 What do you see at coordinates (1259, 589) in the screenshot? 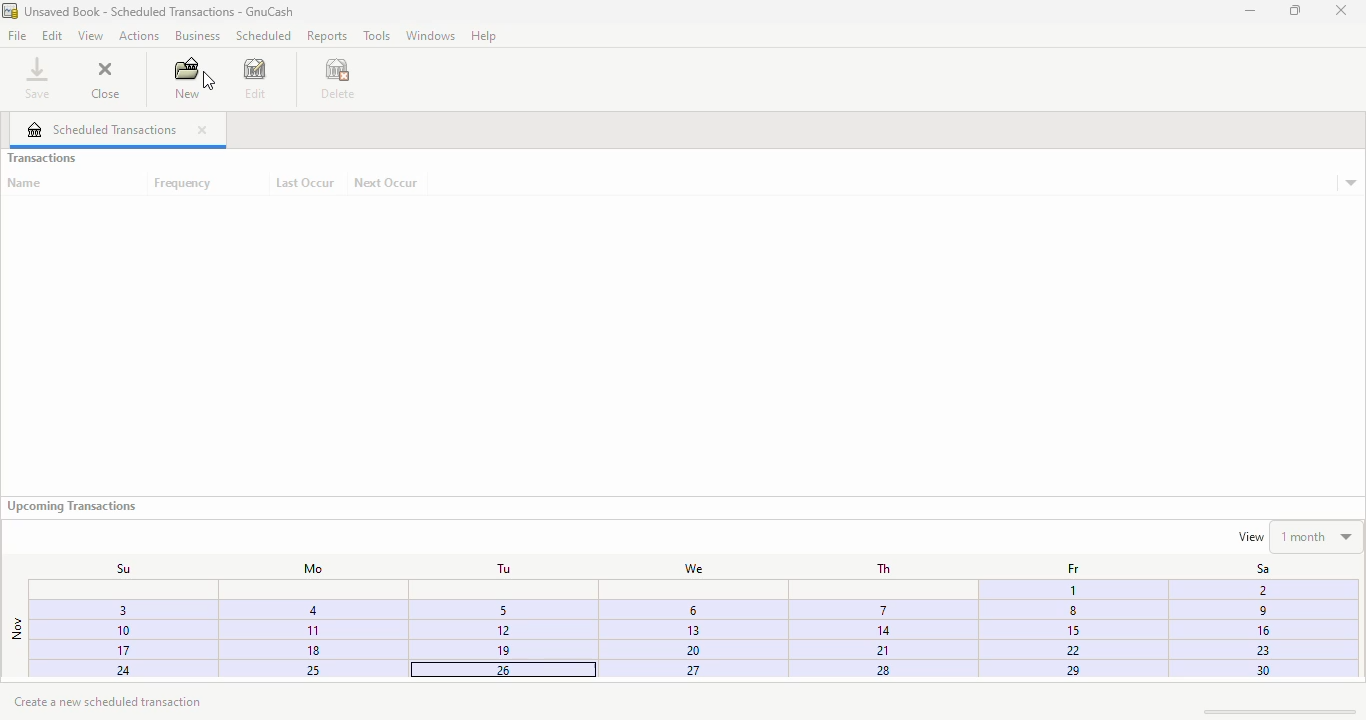
I see `Fi` at bounding box center [1259, 589].